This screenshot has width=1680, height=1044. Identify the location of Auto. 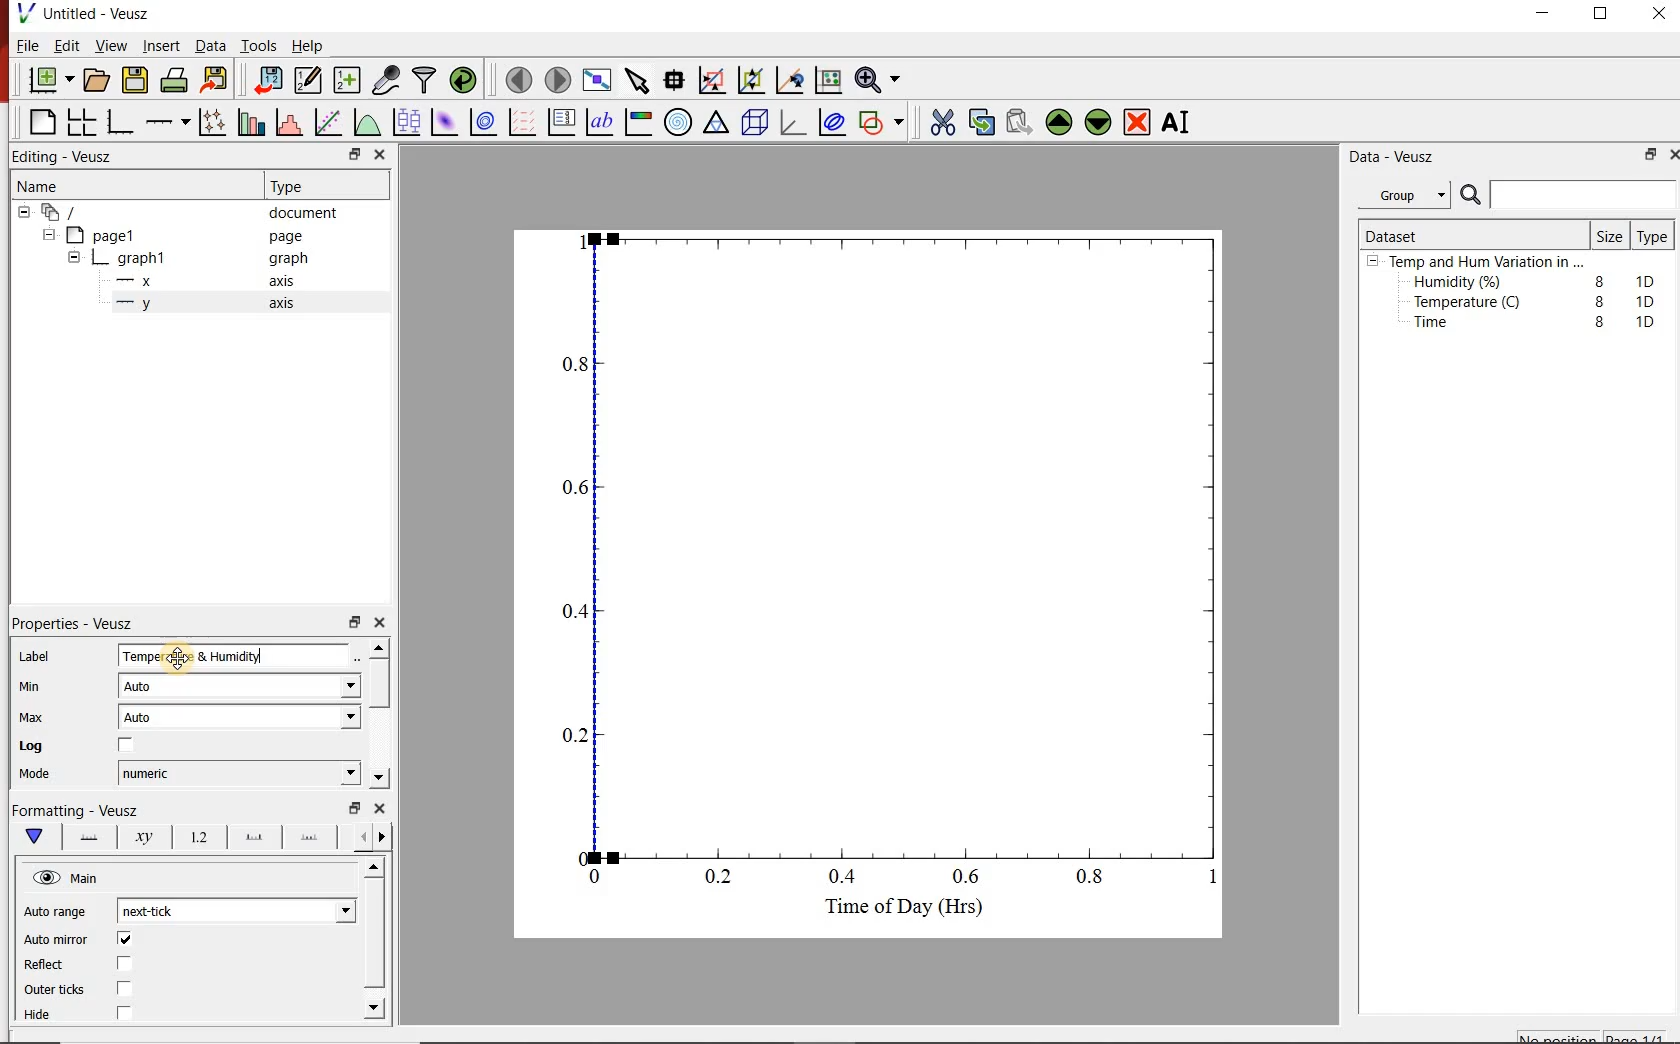
(148, 687).